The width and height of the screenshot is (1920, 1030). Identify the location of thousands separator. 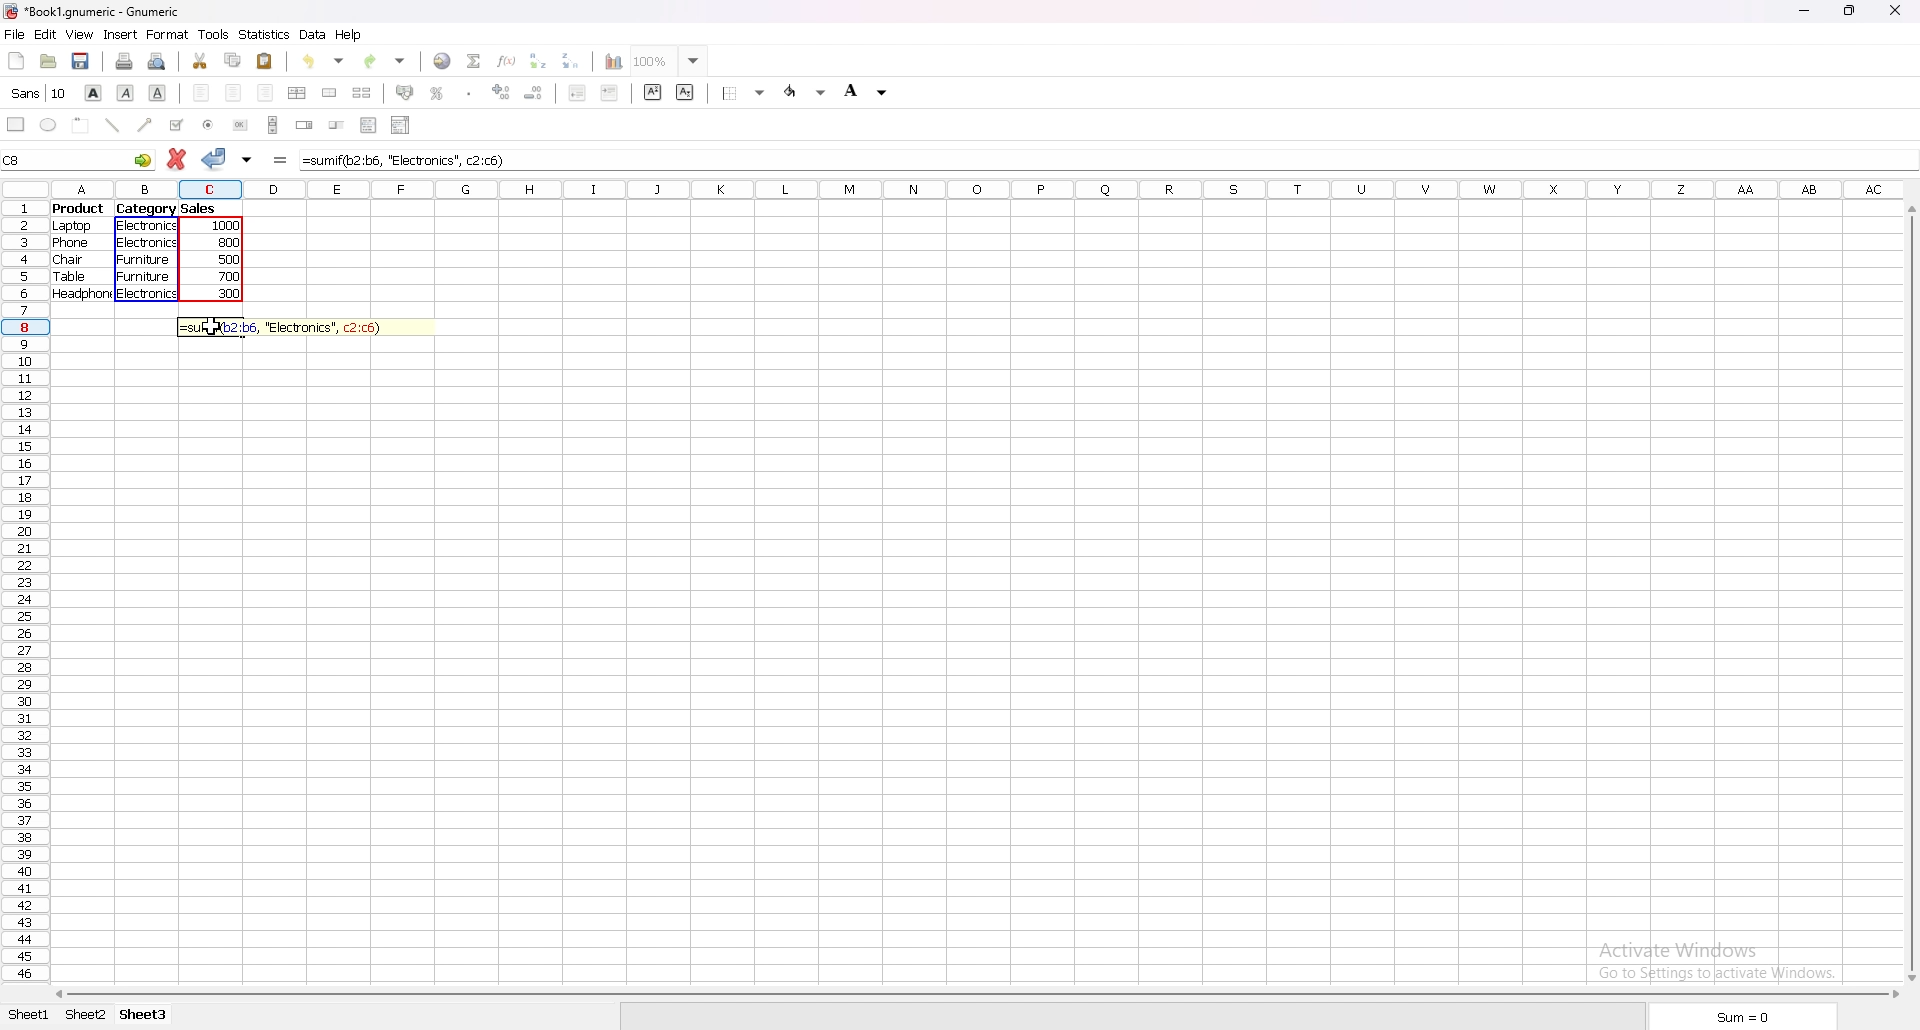
(467, 93).